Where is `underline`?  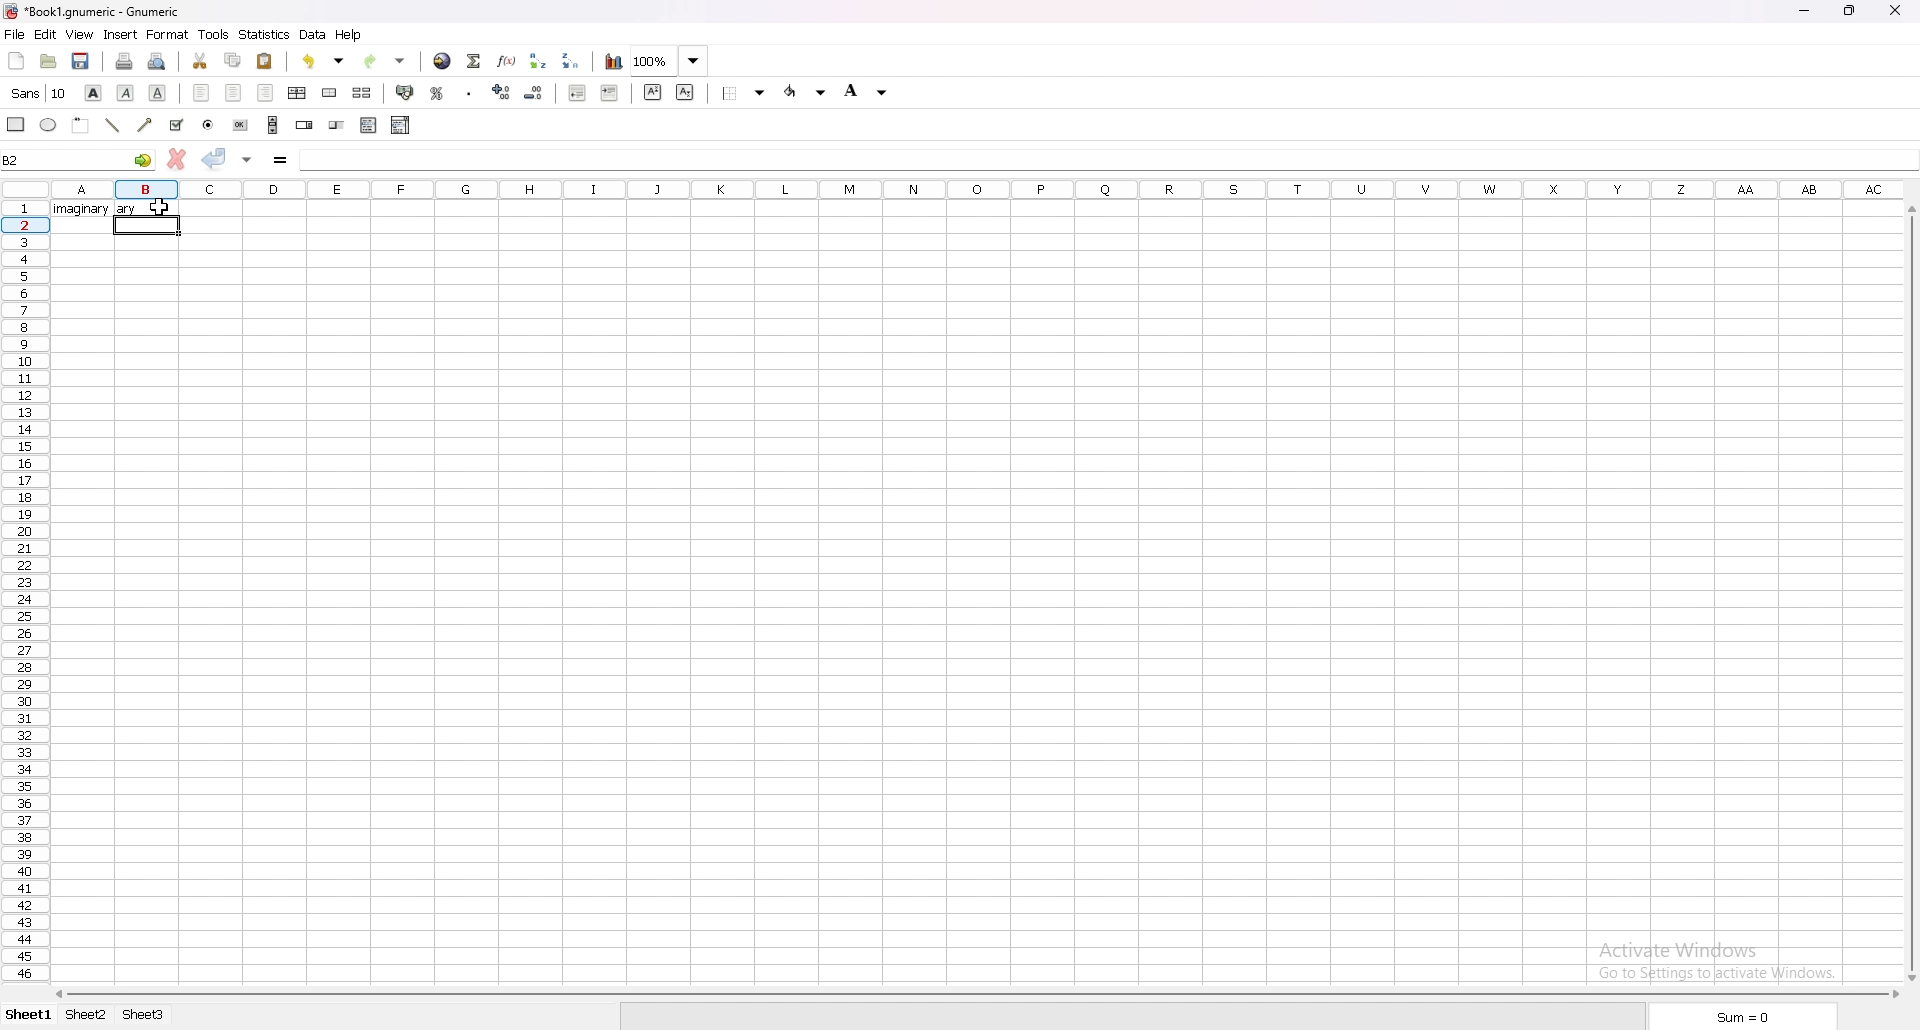 underline is located at coordinates (159, 93).